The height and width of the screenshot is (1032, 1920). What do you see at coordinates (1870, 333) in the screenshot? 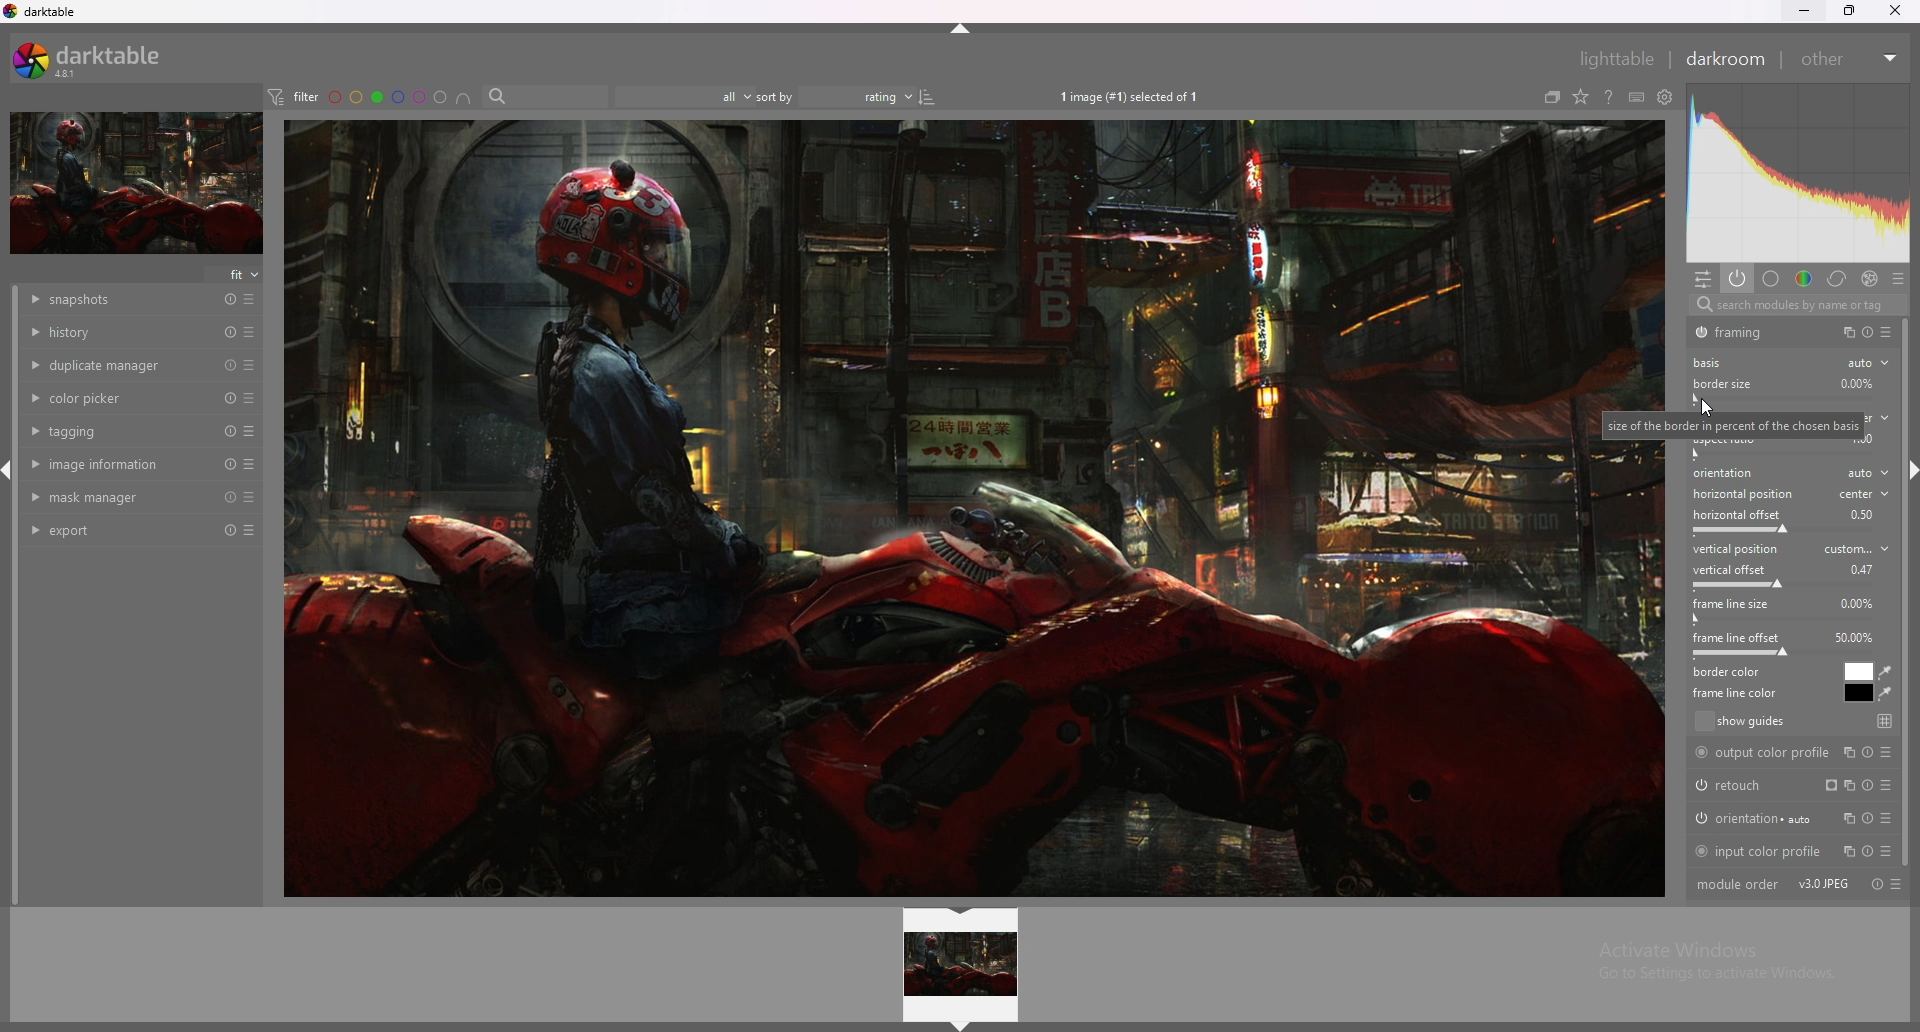
I see `toggle` at bounding box center [1870, 333].